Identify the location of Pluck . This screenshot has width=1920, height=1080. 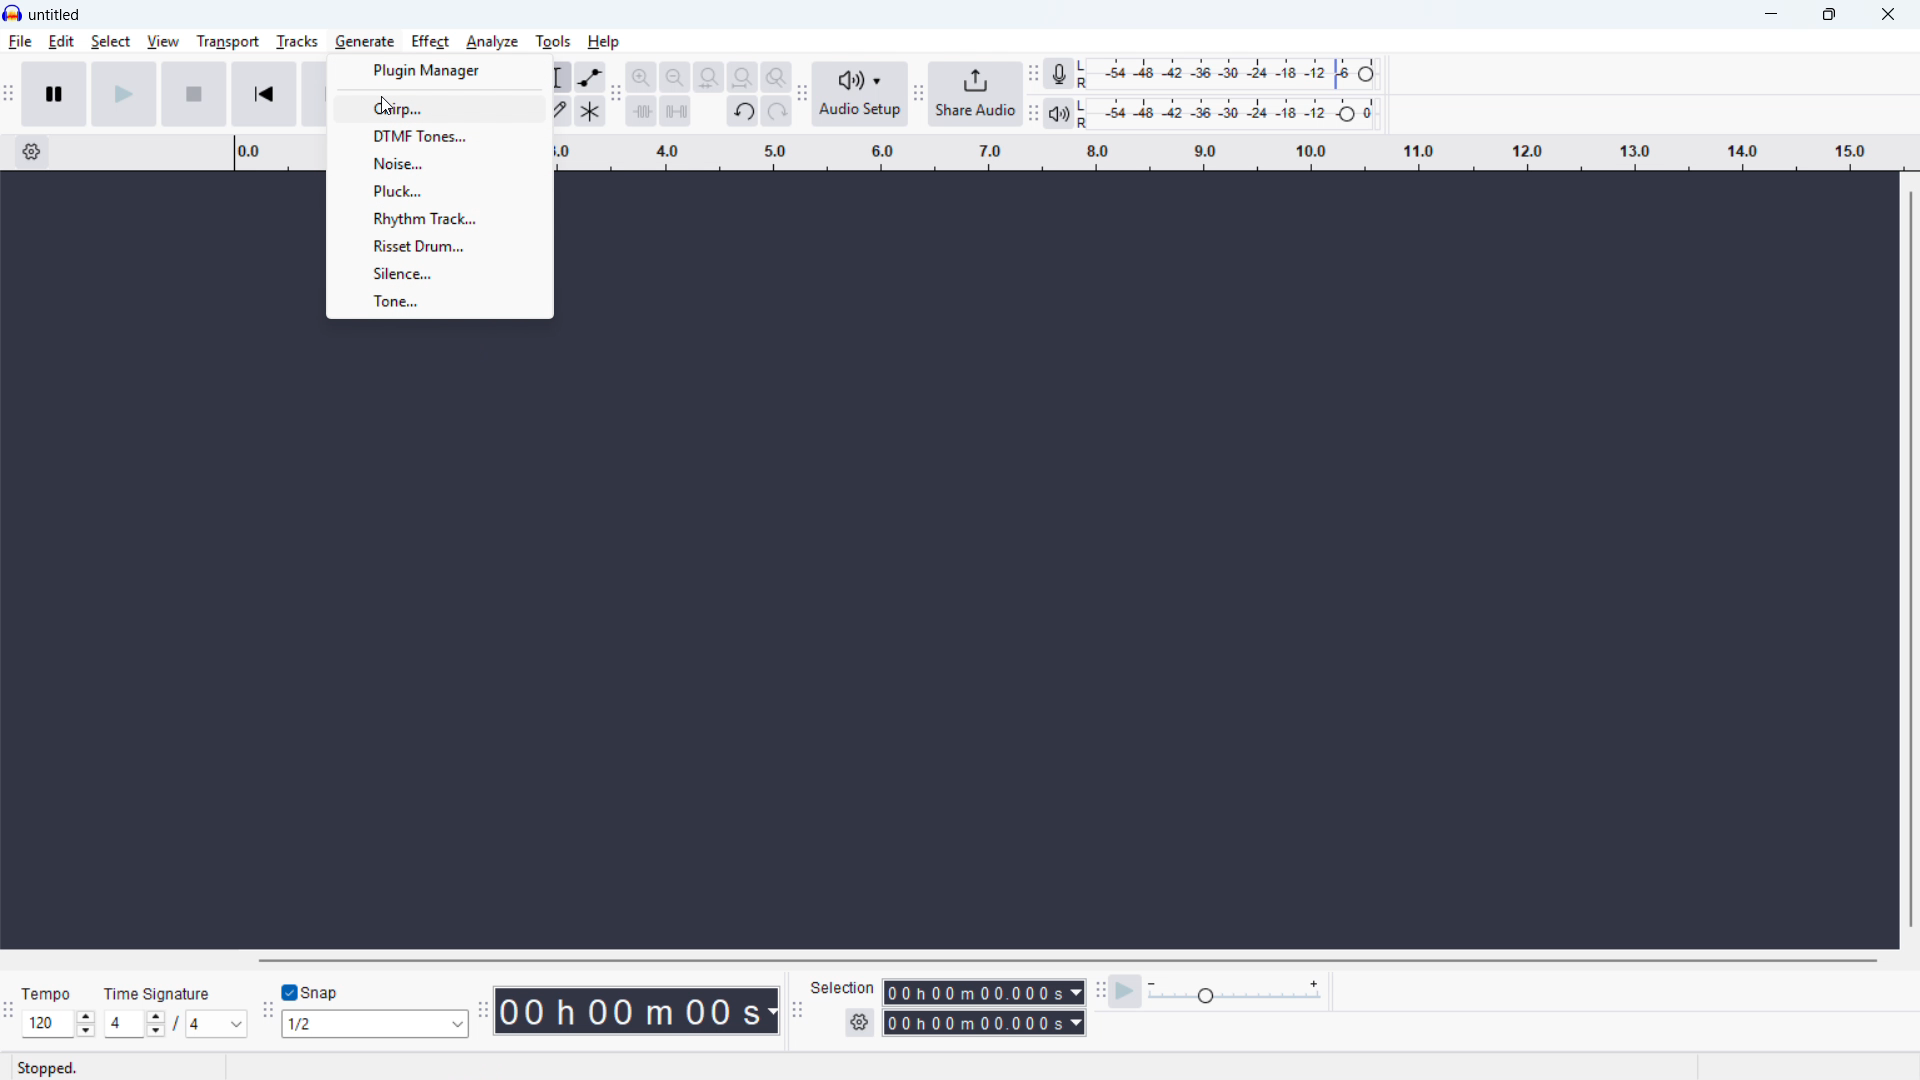
(440, 190).